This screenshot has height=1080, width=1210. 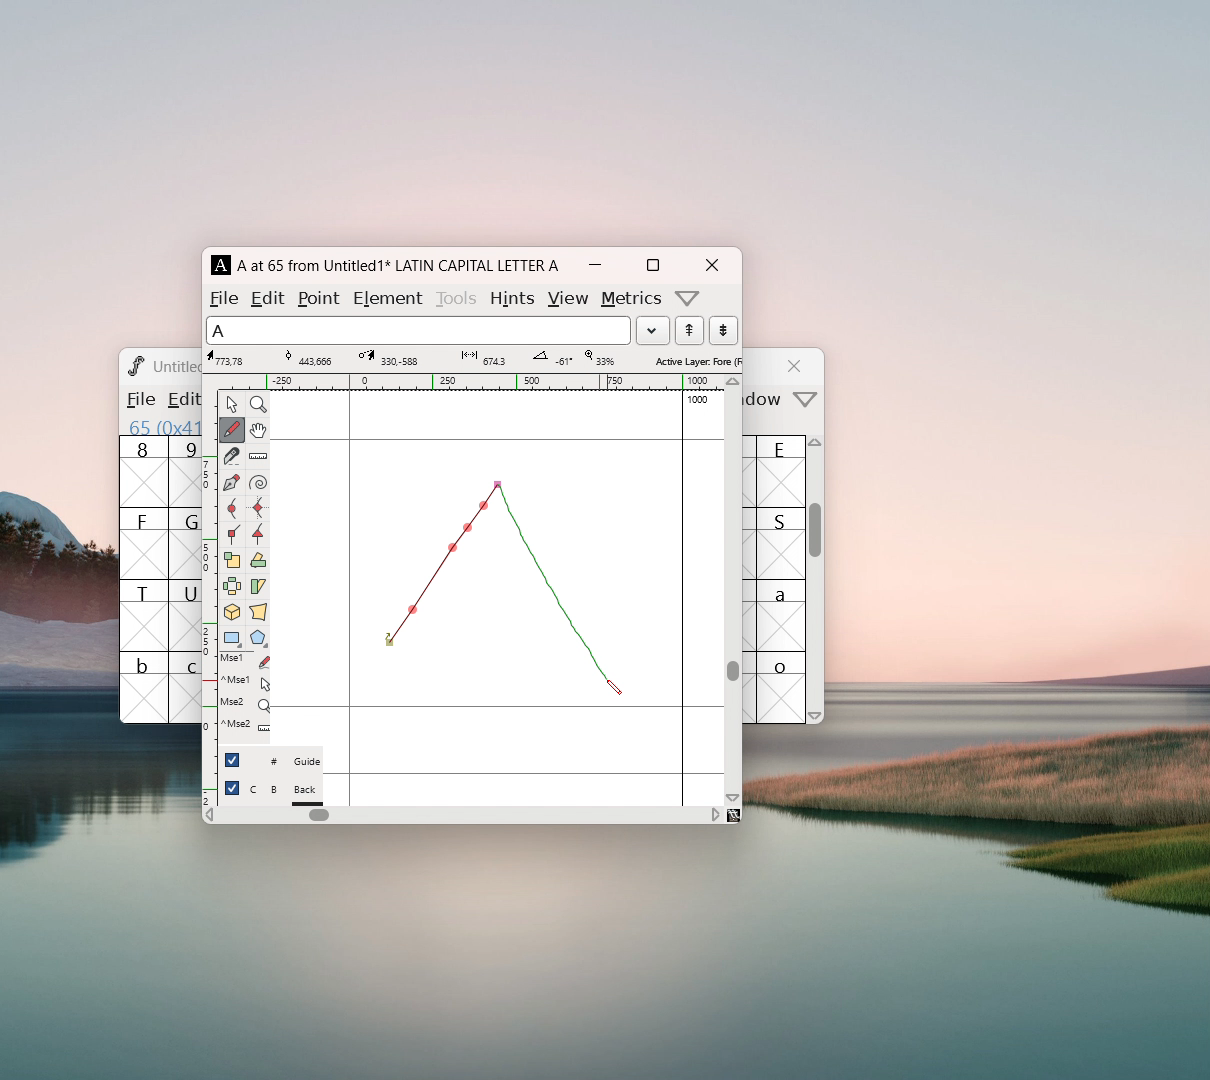 What do you see at coordinates (231, 484) in the screenshot?
I see `add a point then drag out its conttrol points` at bounding box center [231, 484].